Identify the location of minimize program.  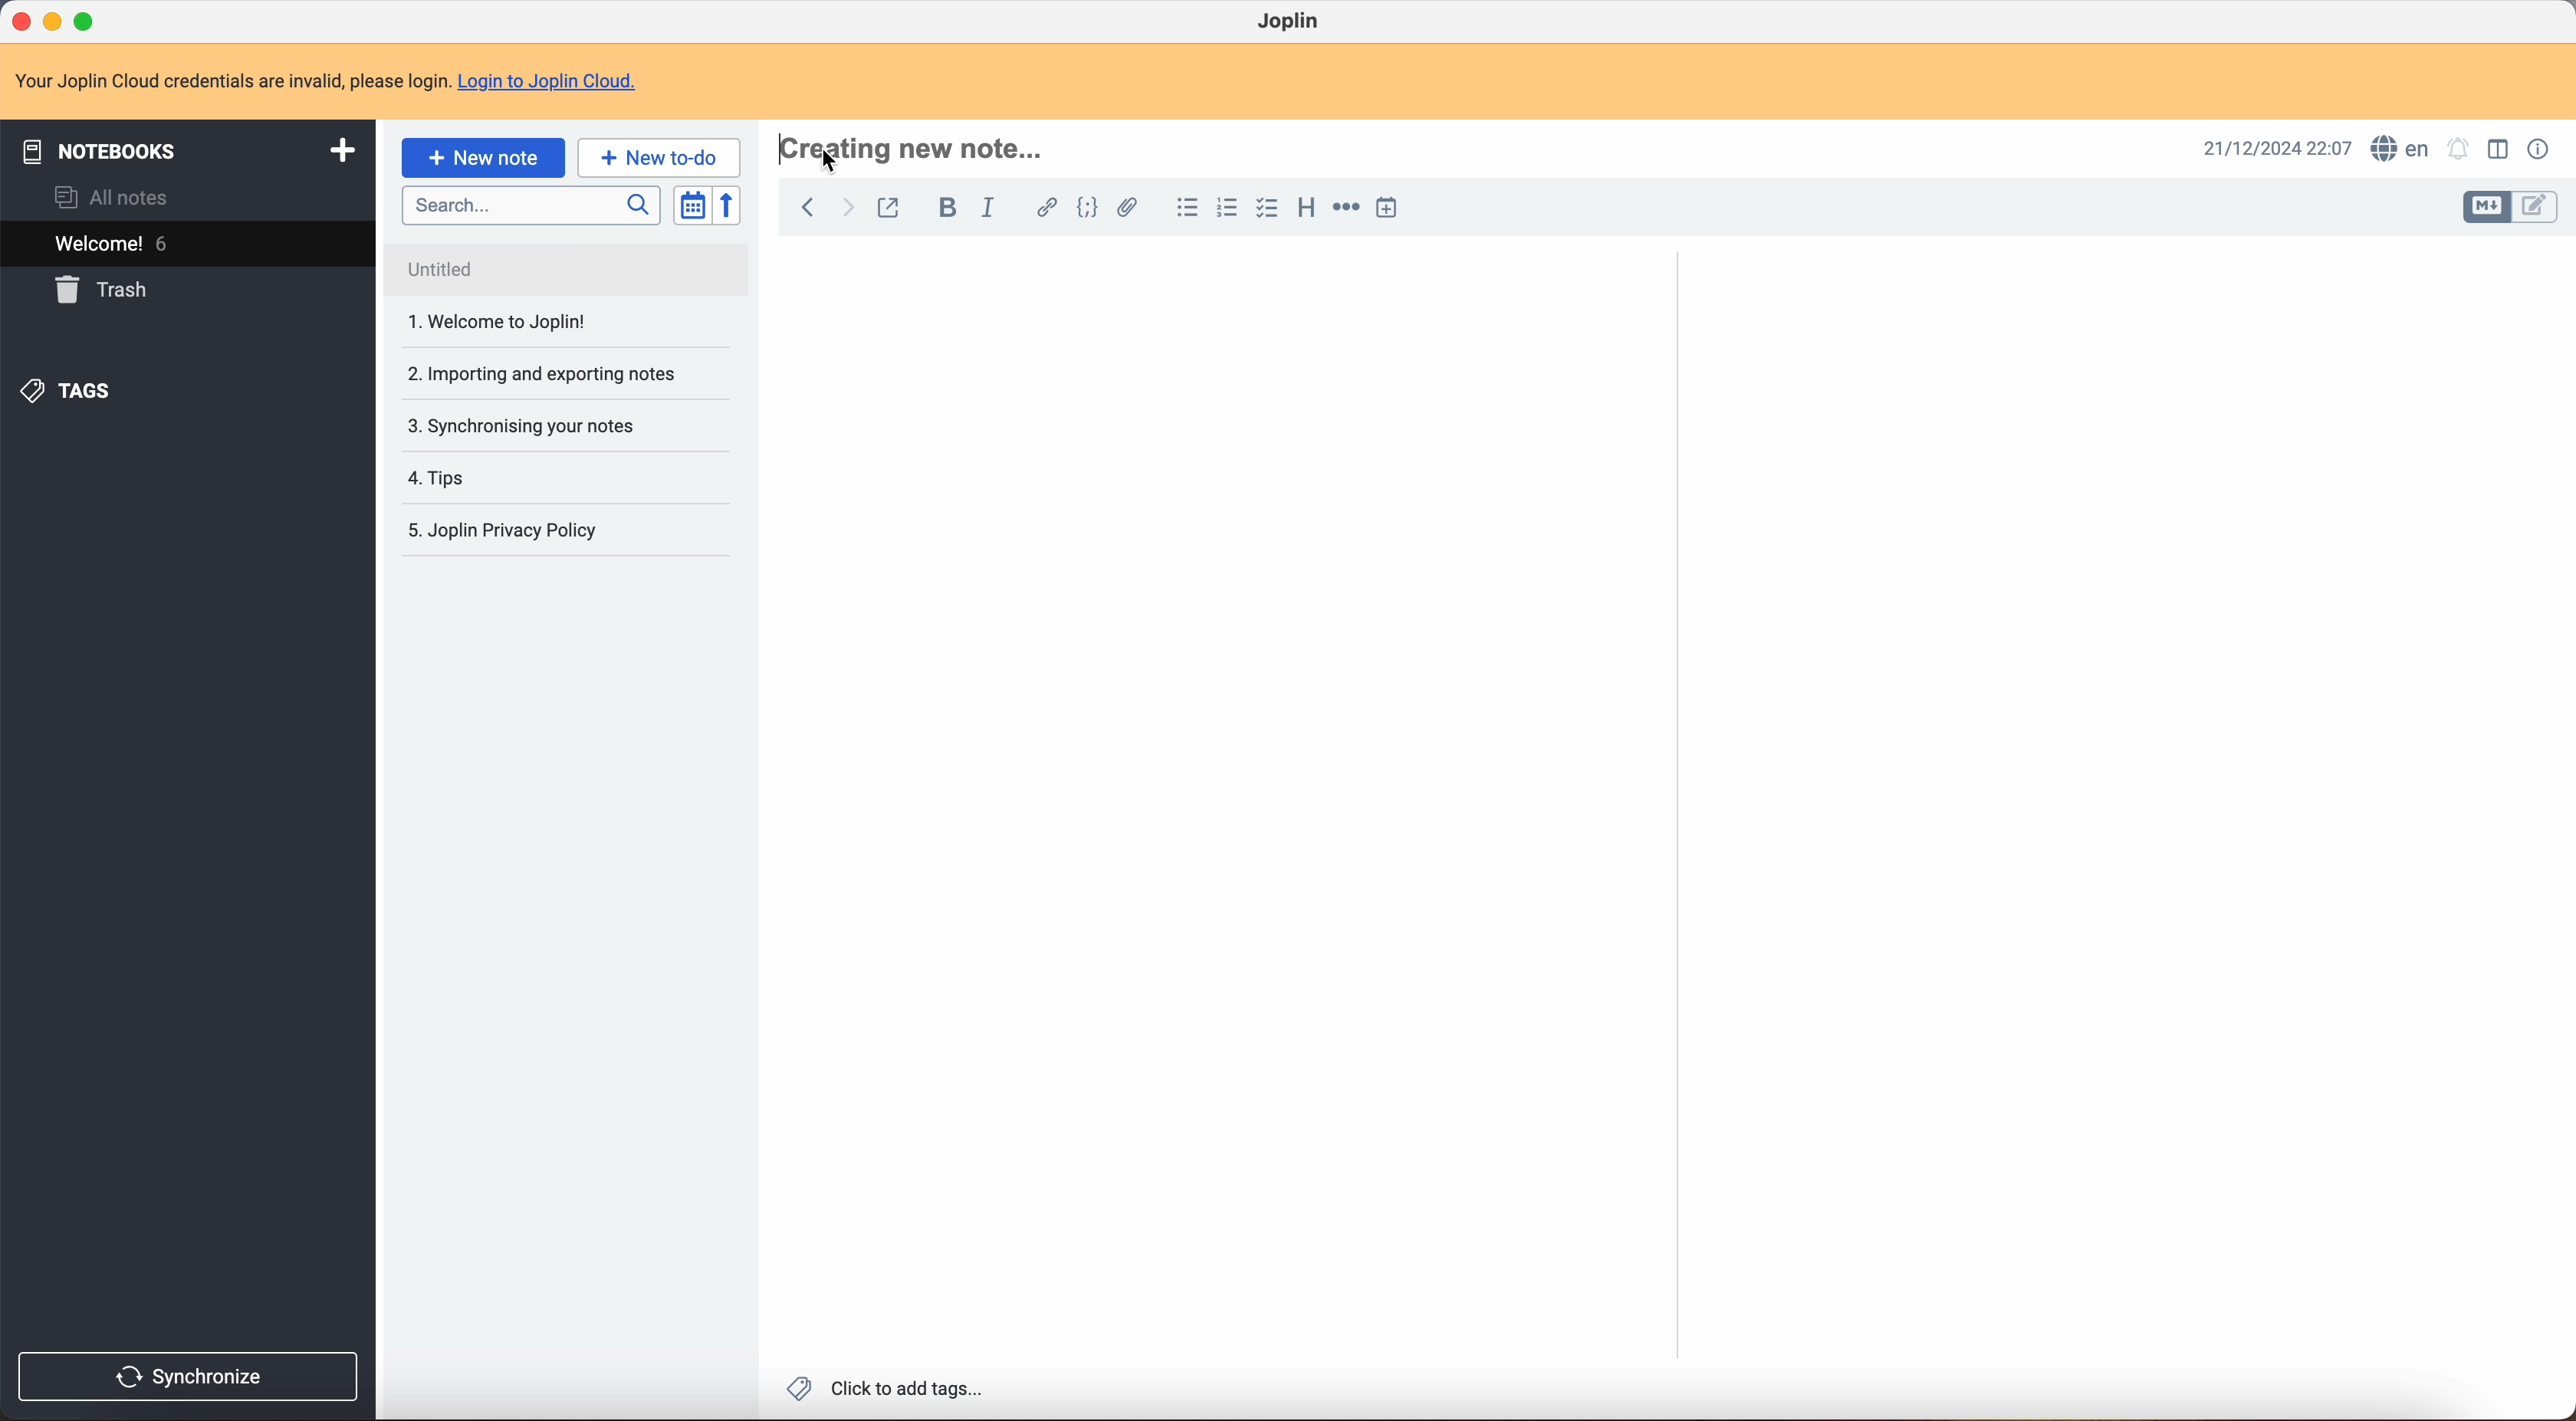
(53, 20).